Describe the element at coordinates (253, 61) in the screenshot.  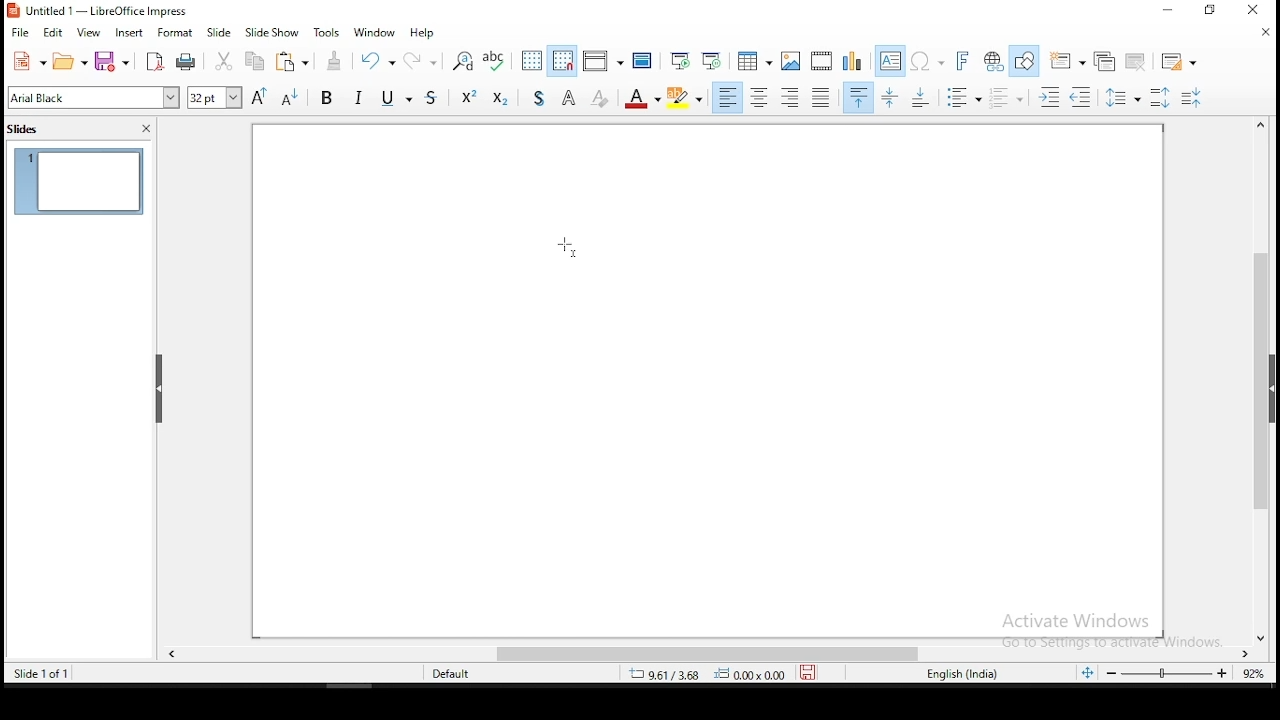
I see `copy` at that location.